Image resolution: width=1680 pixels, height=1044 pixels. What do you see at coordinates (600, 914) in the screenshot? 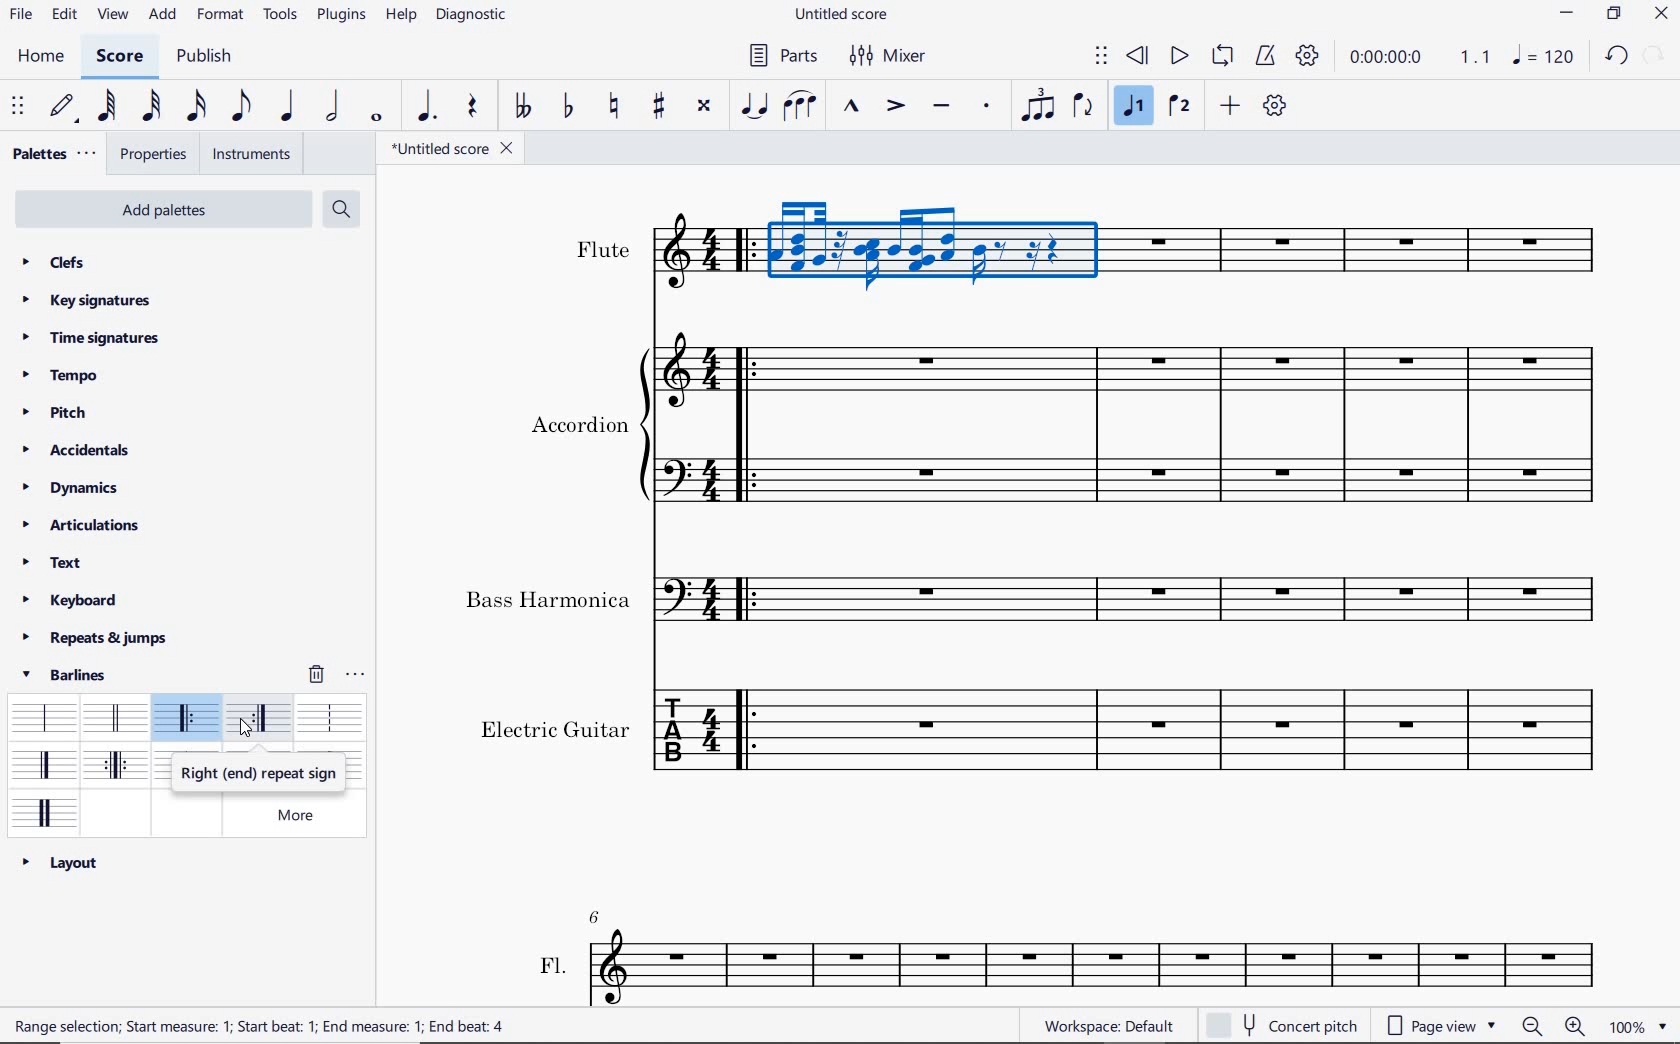
I see `7` at bounding box center [600, 914].